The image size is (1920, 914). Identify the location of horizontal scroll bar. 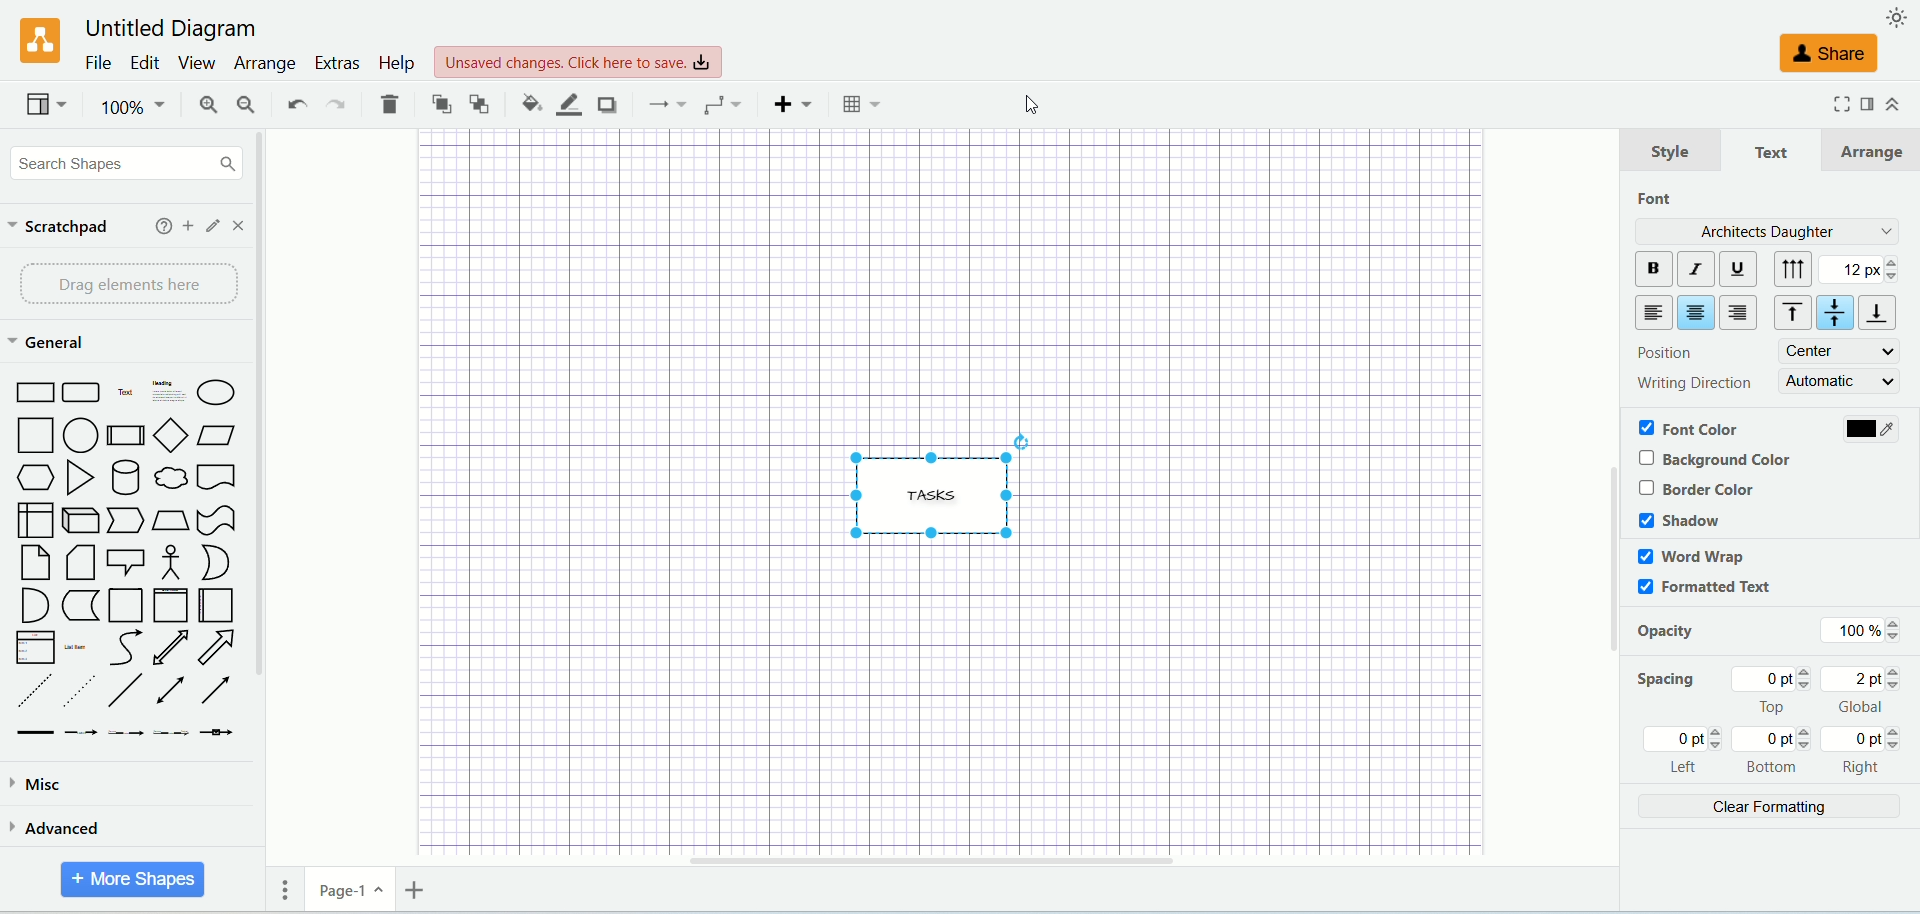
(993, 861).